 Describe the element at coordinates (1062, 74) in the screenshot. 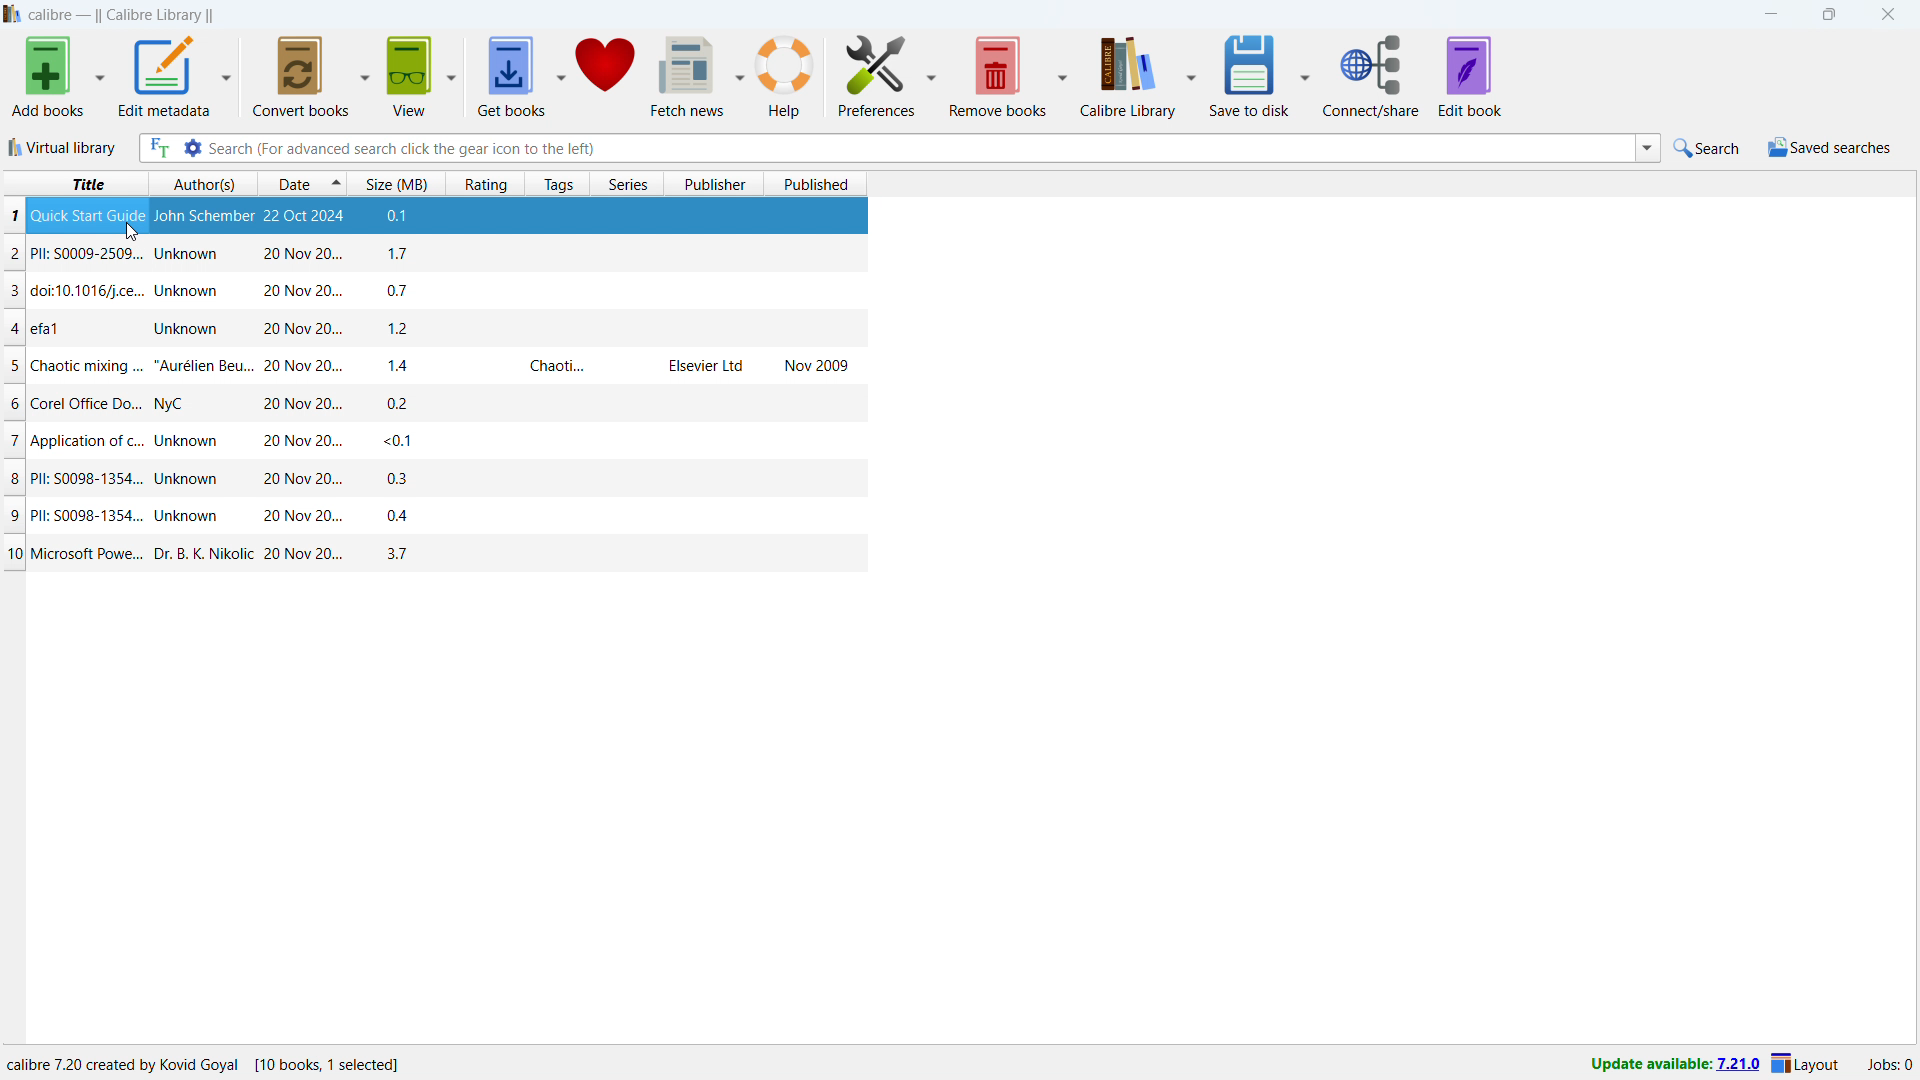

I see `remove books options` at that location.